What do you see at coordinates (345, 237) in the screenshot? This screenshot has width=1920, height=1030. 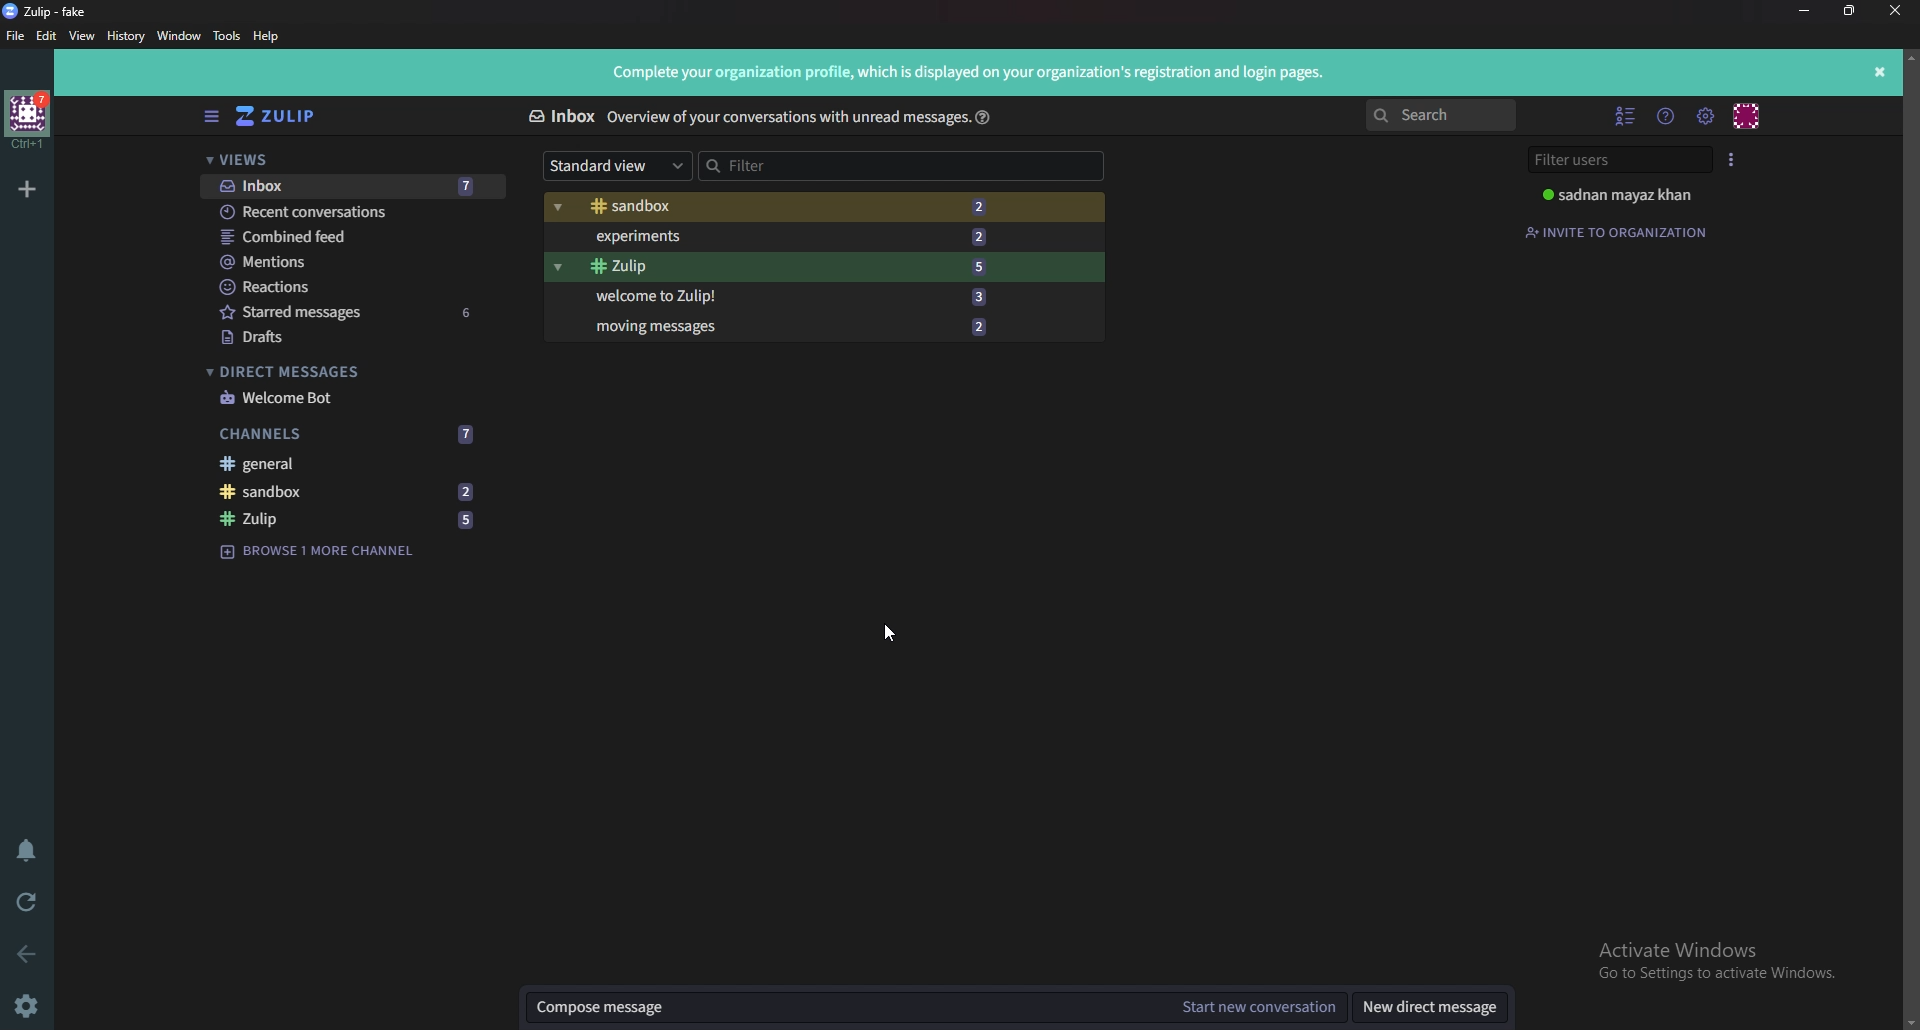 I see `Combined feed` at bounding box center [345, 237].